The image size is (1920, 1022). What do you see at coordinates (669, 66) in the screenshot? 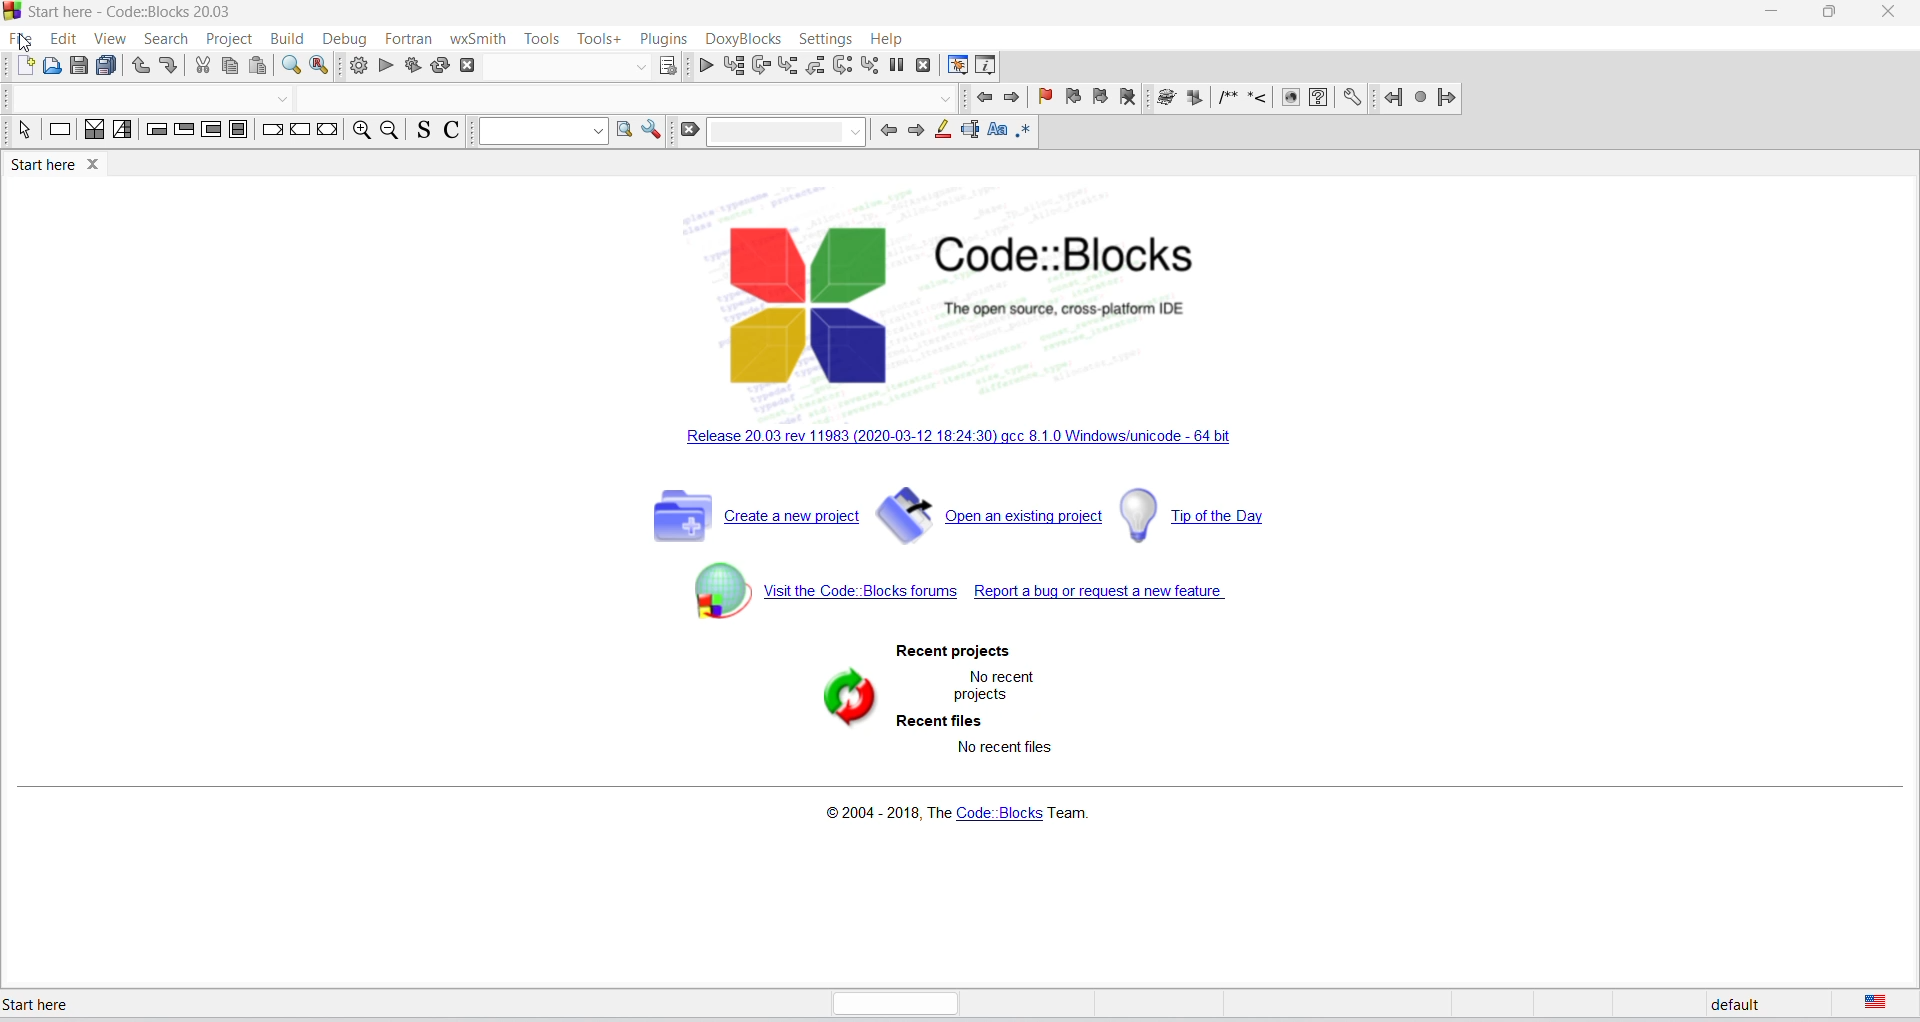
I see `target dialog` at bounding box center [669, 66].